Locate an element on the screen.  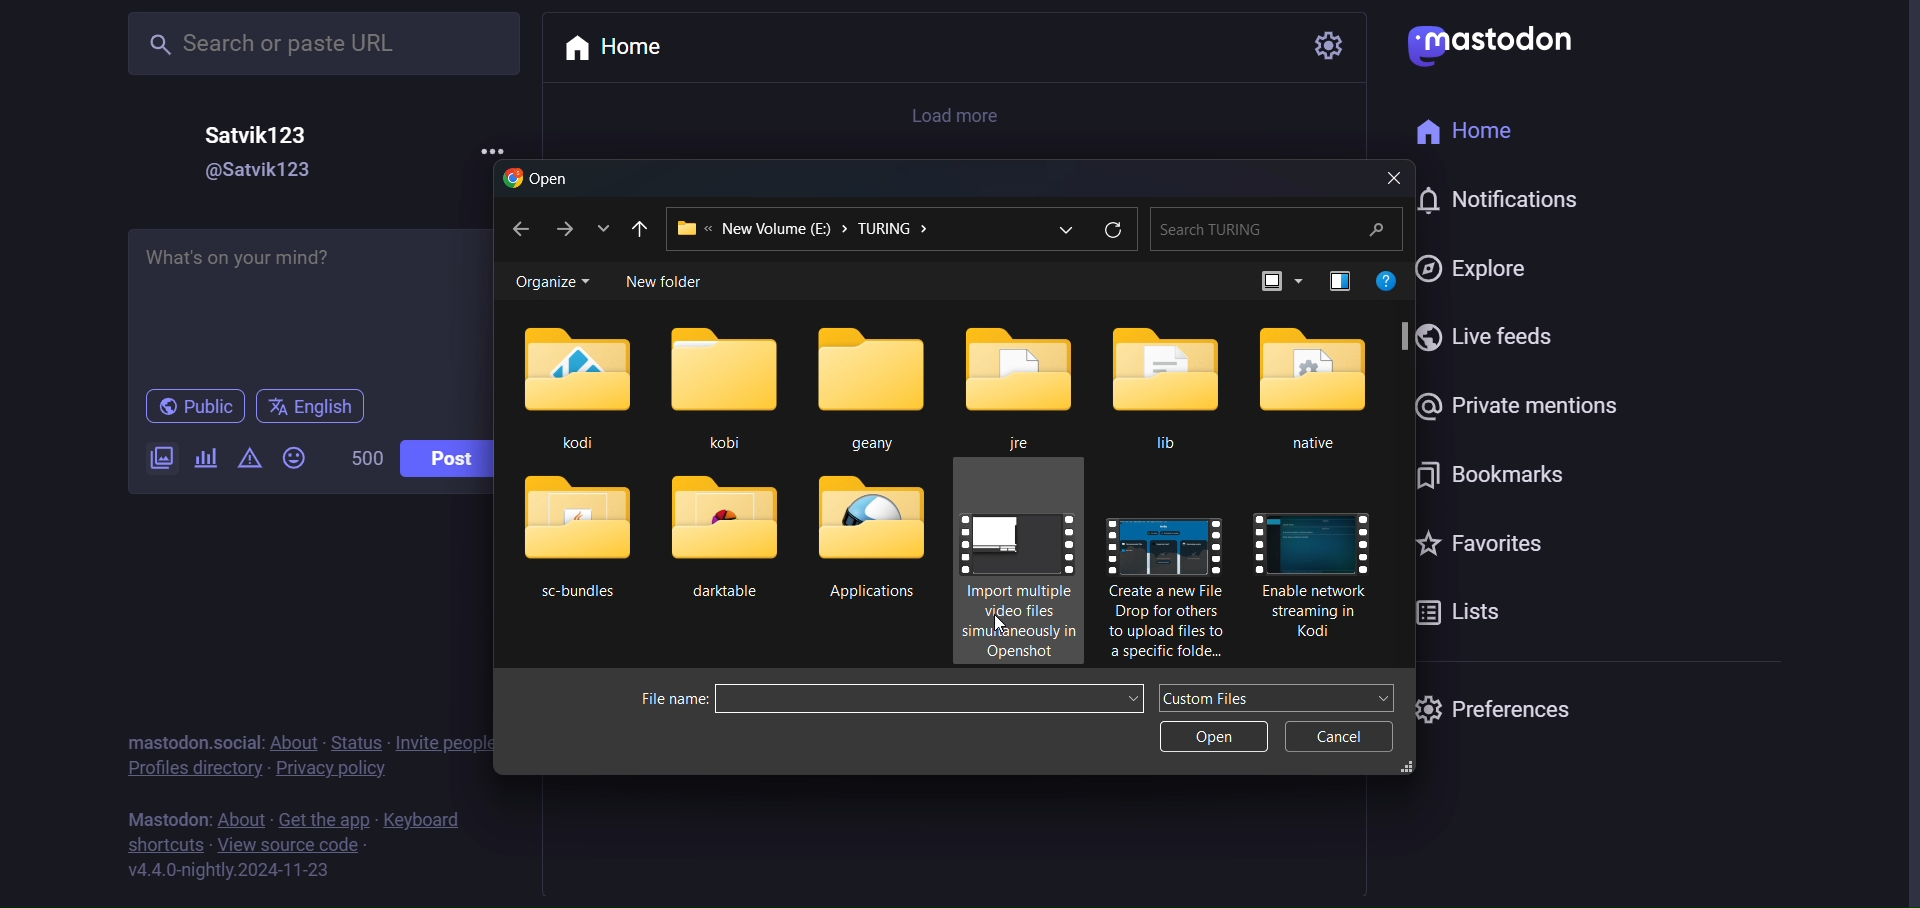
native is located at coordinates (1314, 391).